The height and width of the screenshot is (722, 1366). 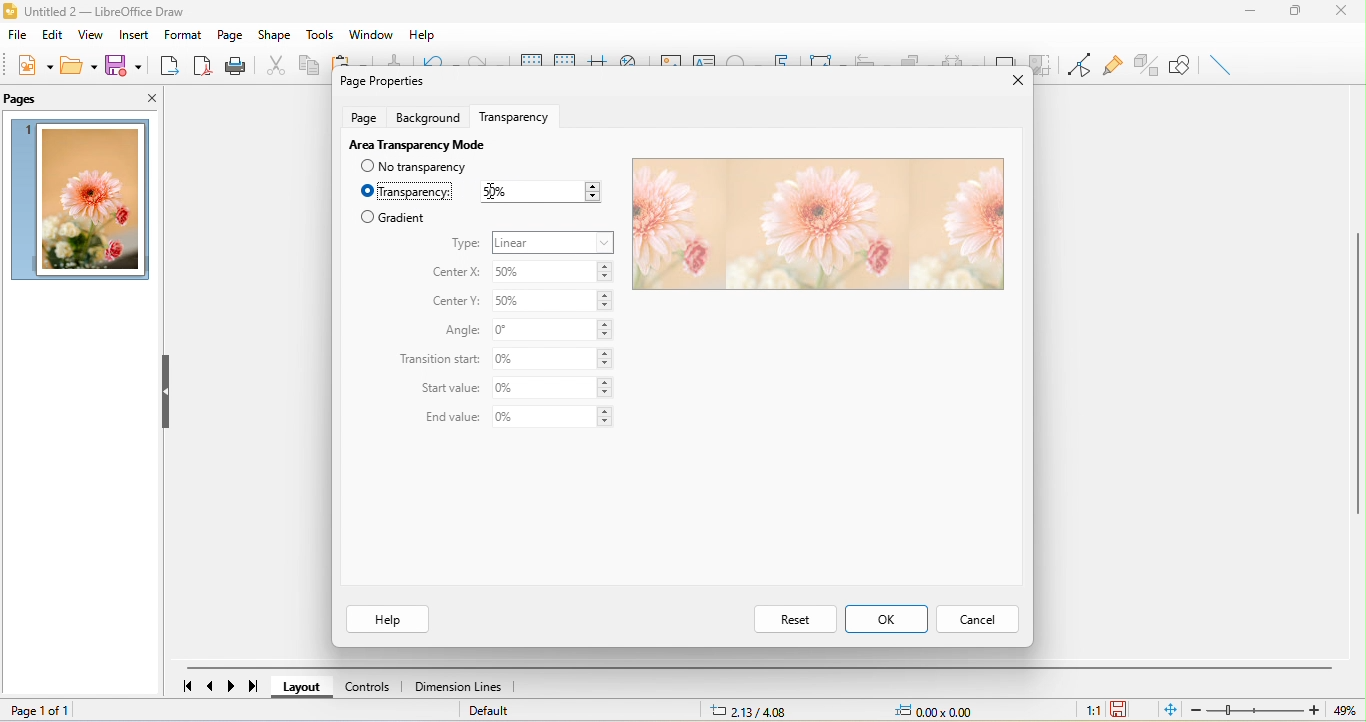 What do you see at coordinates (943, 711) in the screenshot?
I see `0.00x0.00` at bounding box center [943, 711].